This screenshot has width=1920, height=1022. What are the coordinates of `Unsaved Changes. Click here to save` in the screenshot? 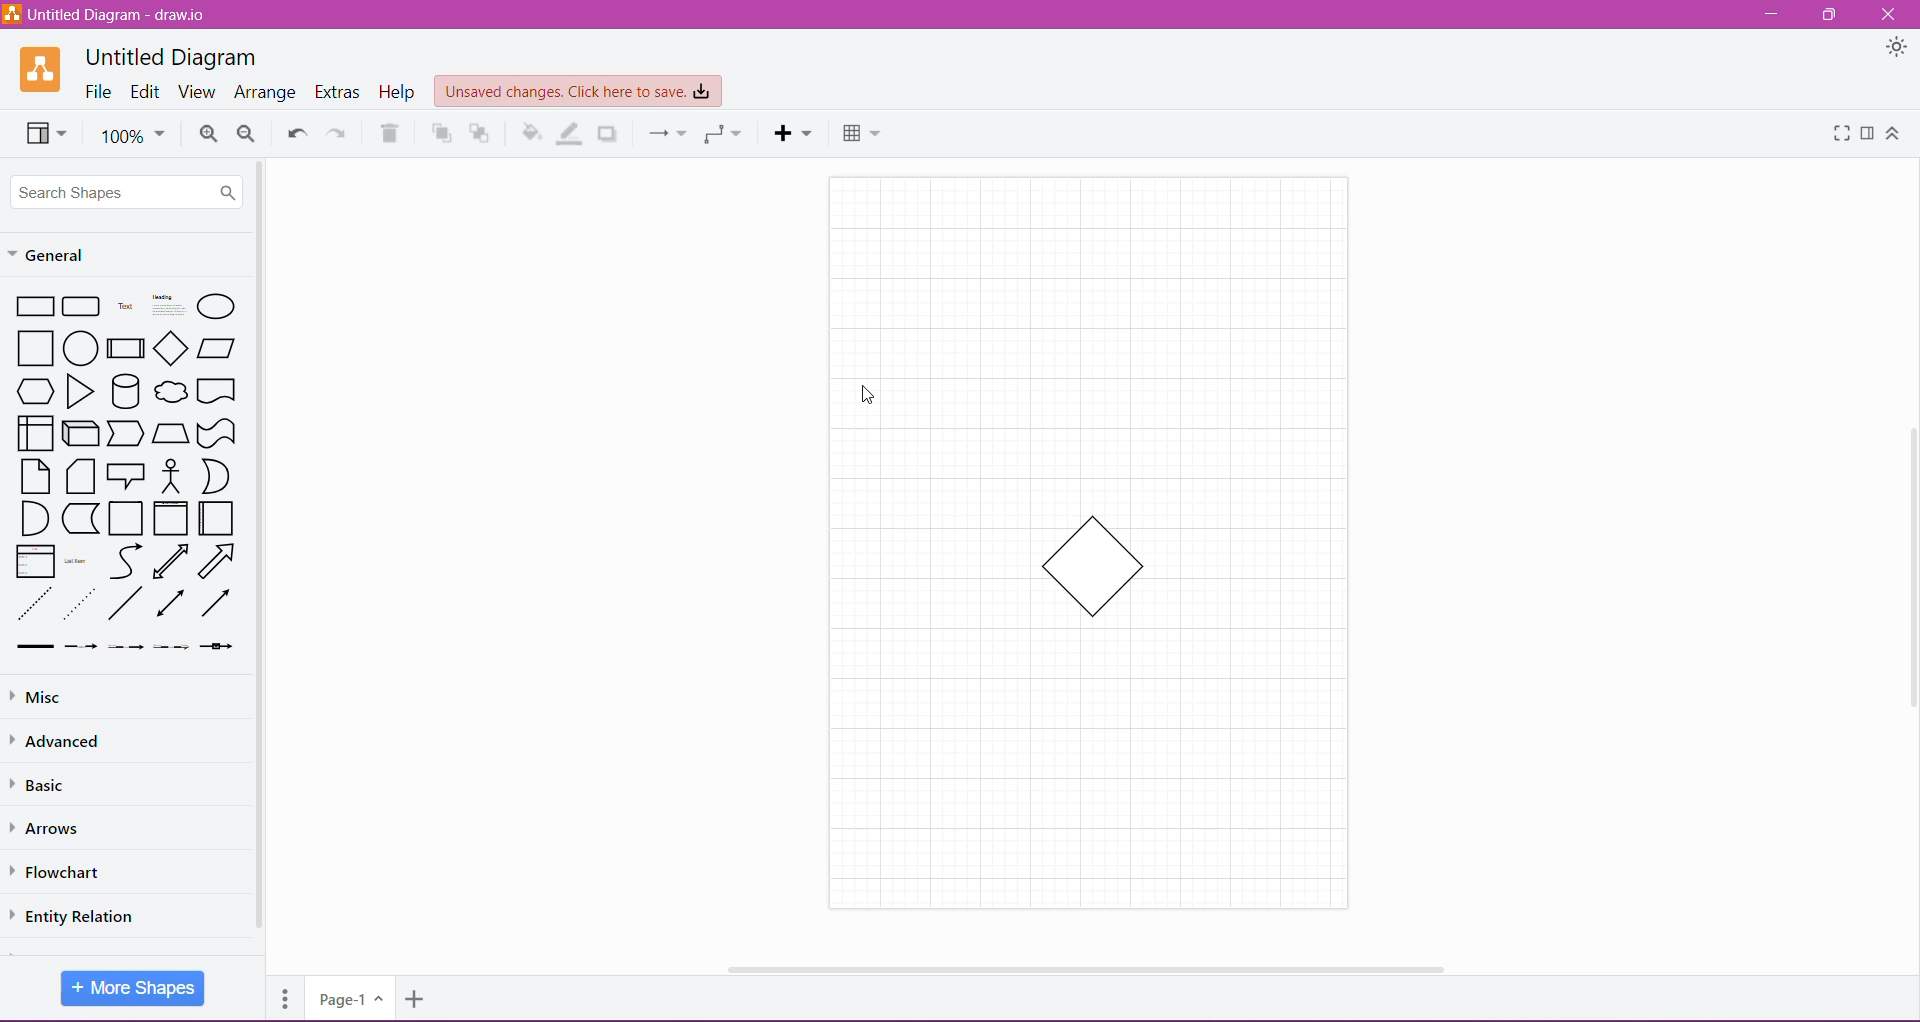 It's located at (577, 92).